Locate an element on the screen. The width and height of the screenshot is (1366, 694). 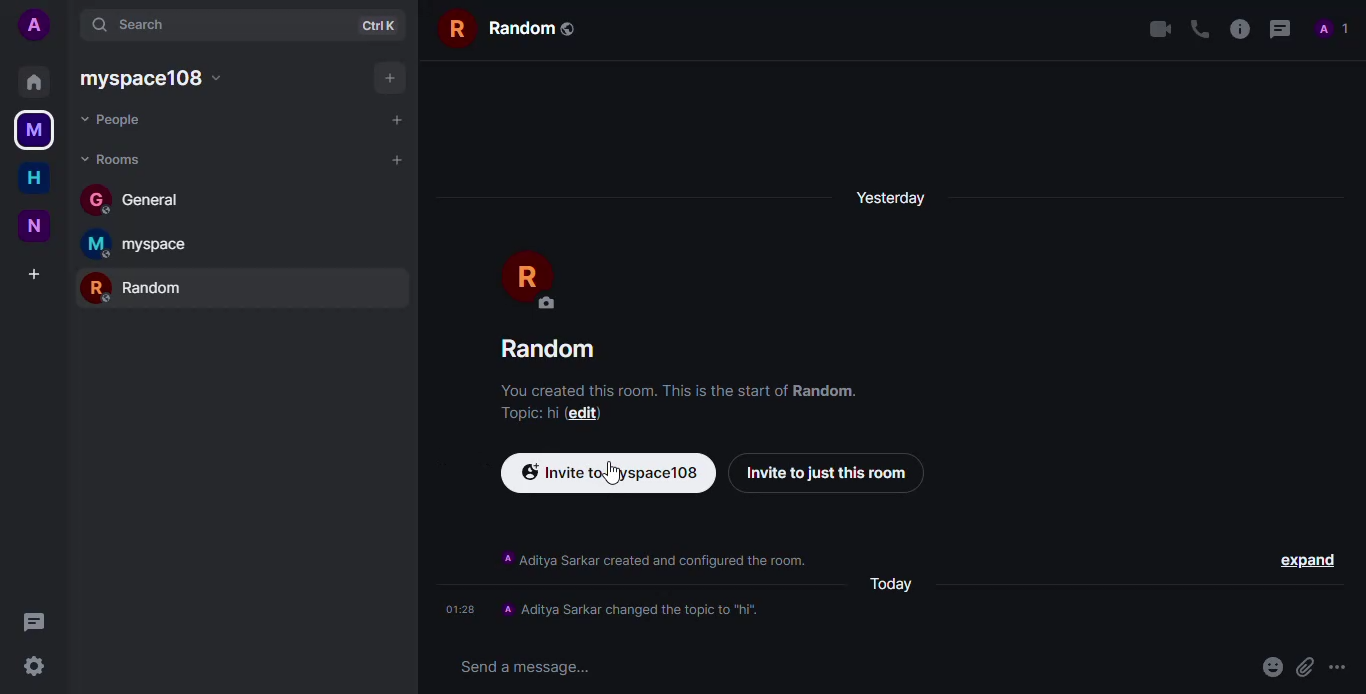
add is located at coordinates (386, 78).